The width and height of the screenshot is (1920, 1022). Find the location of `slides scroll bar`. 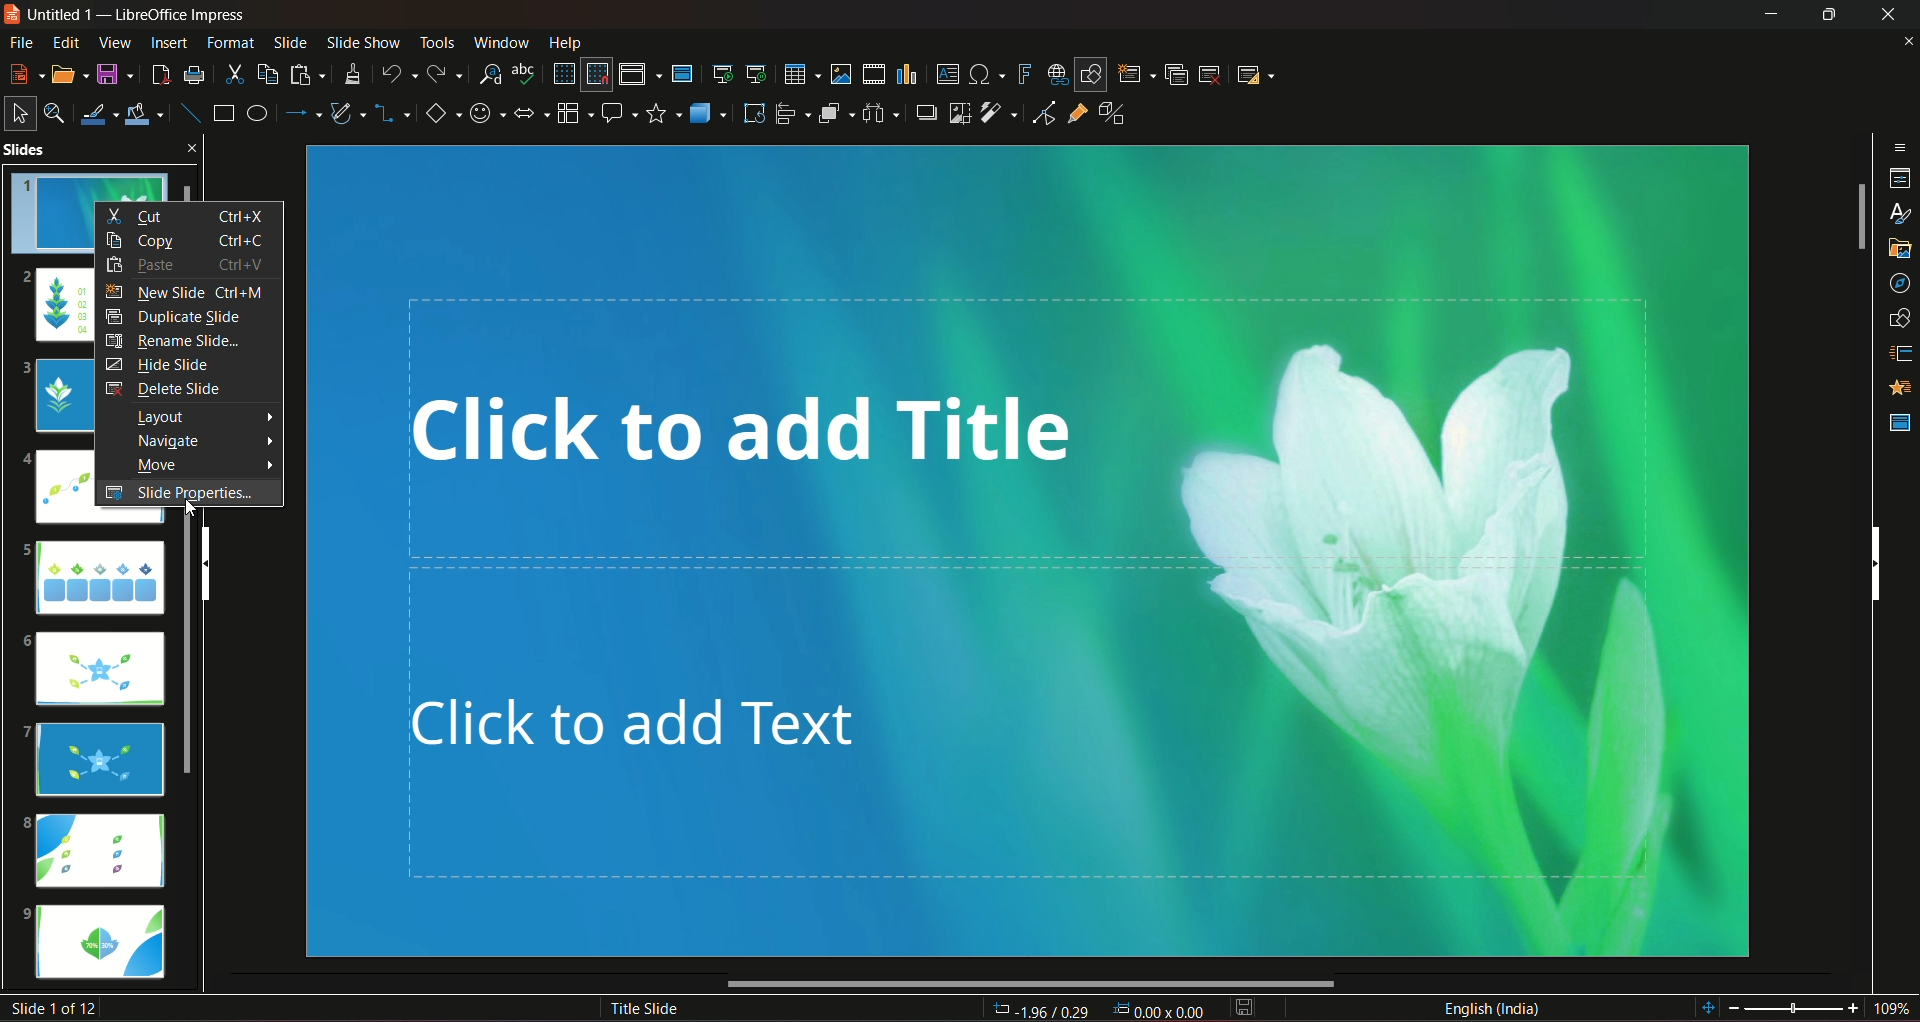

slides scroll bar is located at coordinates (195, 660).